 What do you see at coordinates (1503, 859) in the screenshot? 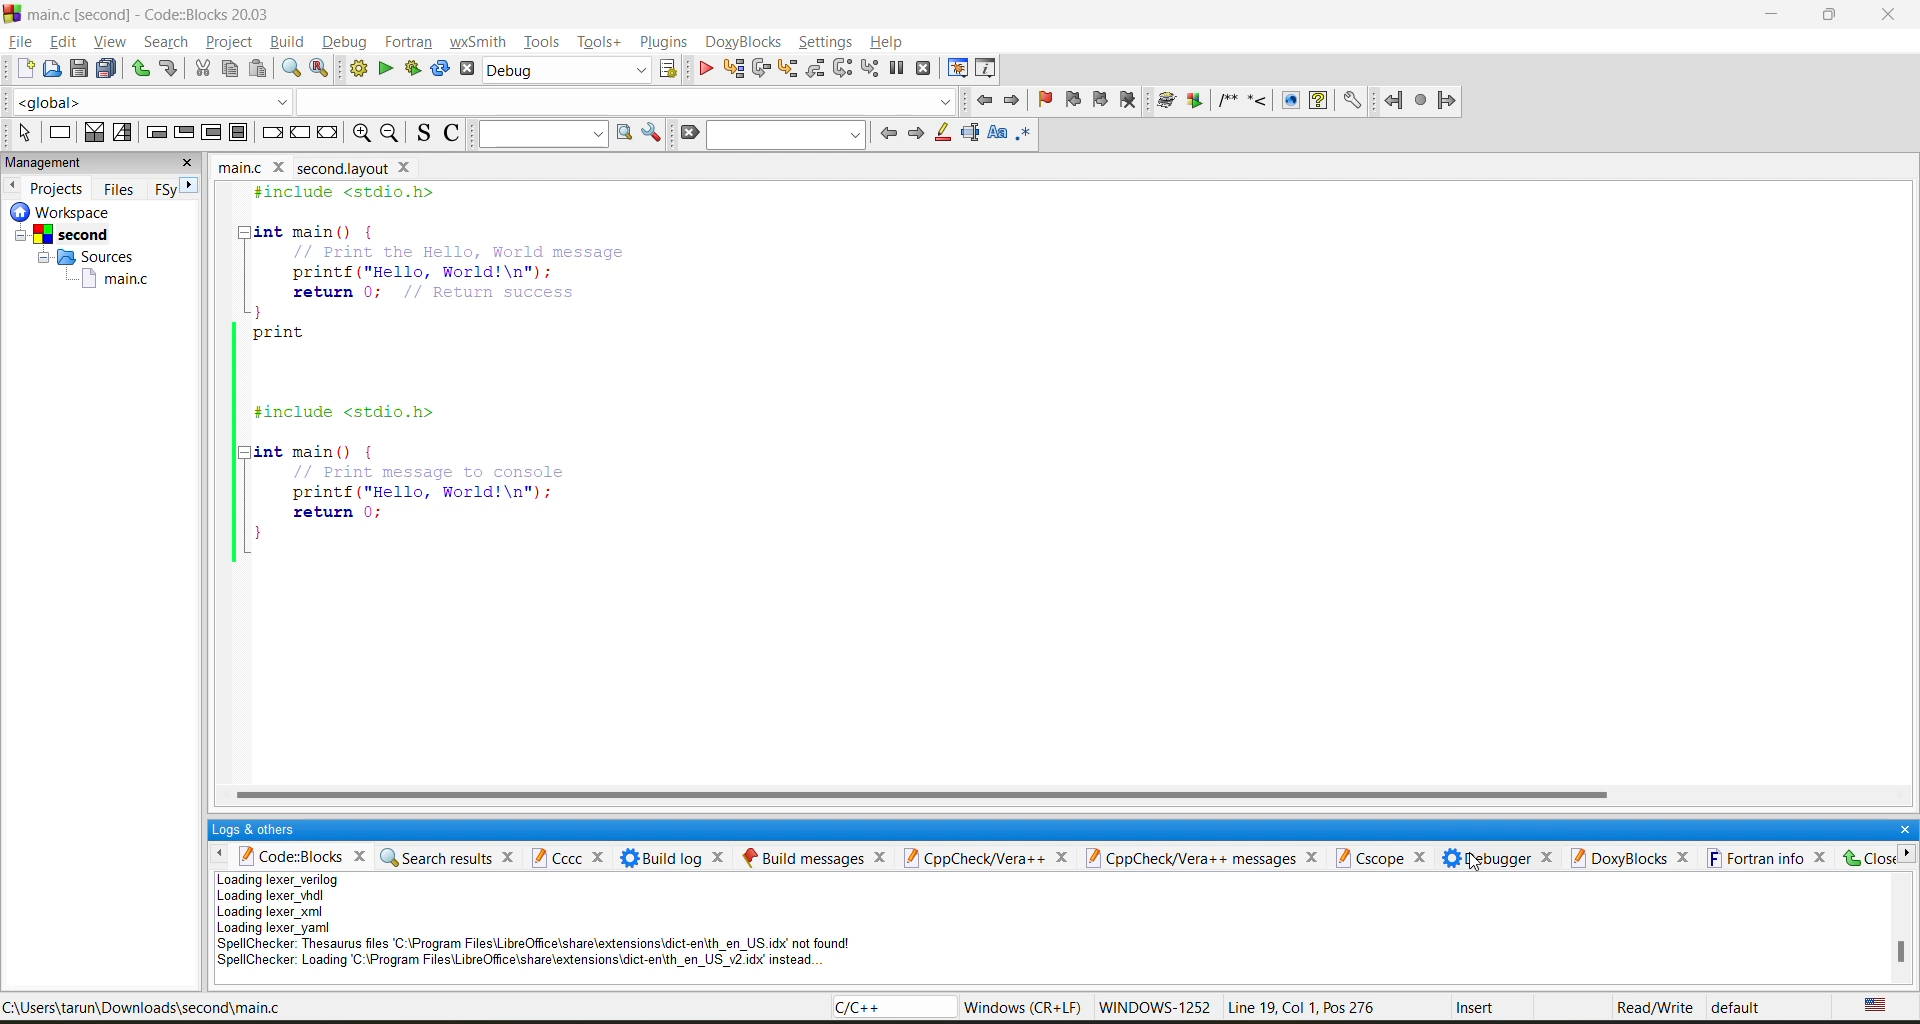
I see `debugger` at bounding box center [1503, 859].